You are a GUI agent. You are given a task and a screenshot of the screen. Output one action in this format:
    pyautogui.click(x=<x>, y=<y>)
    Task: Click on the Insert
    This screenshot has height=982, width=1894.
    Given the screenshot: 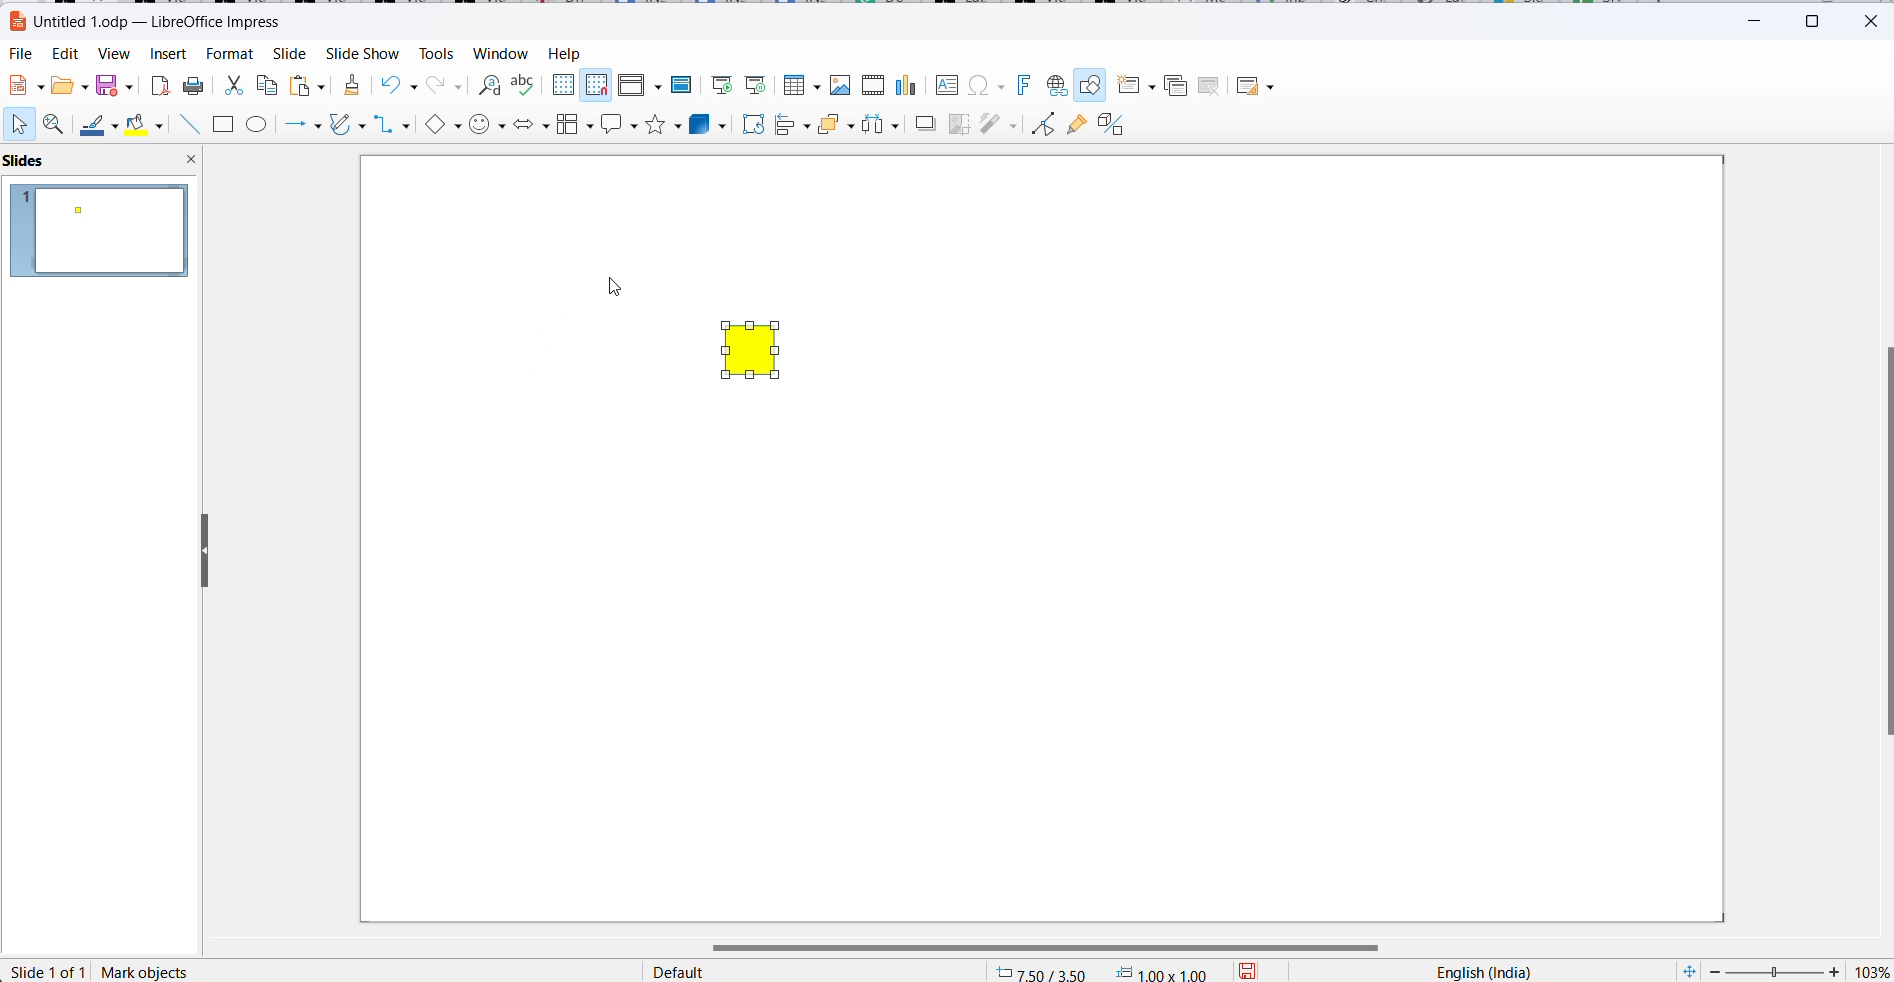 What is the action you would take?
    pyautogui.click(x=168, y=55)
    